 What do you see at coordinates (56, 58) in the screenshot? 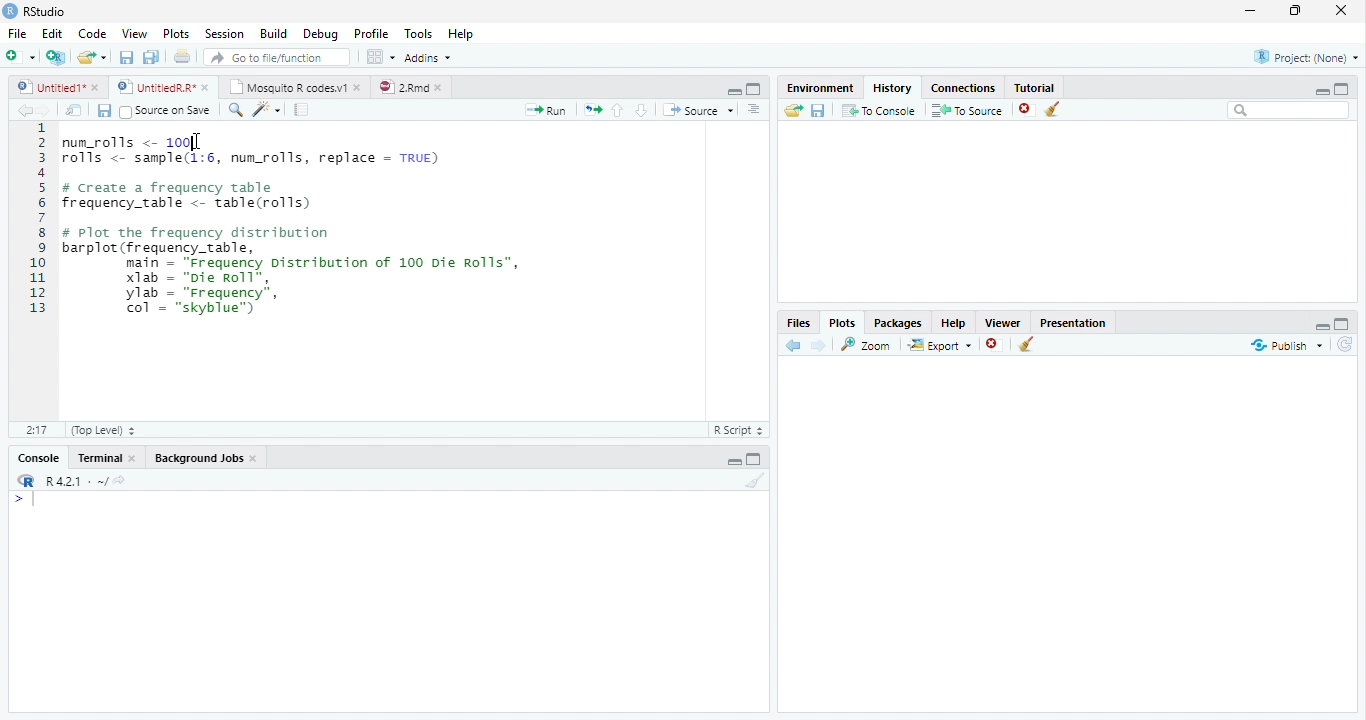
I see `Create Project` at bounding box center [56, 58].